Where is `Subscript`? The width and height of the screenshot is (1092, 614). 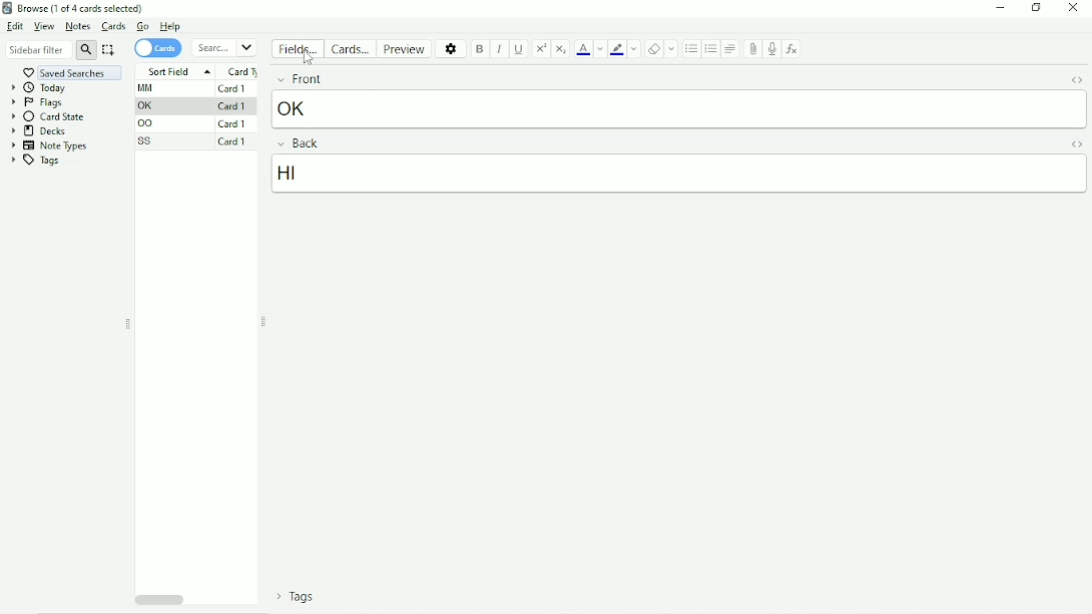 Subscript is located at coordinates (561, 48).